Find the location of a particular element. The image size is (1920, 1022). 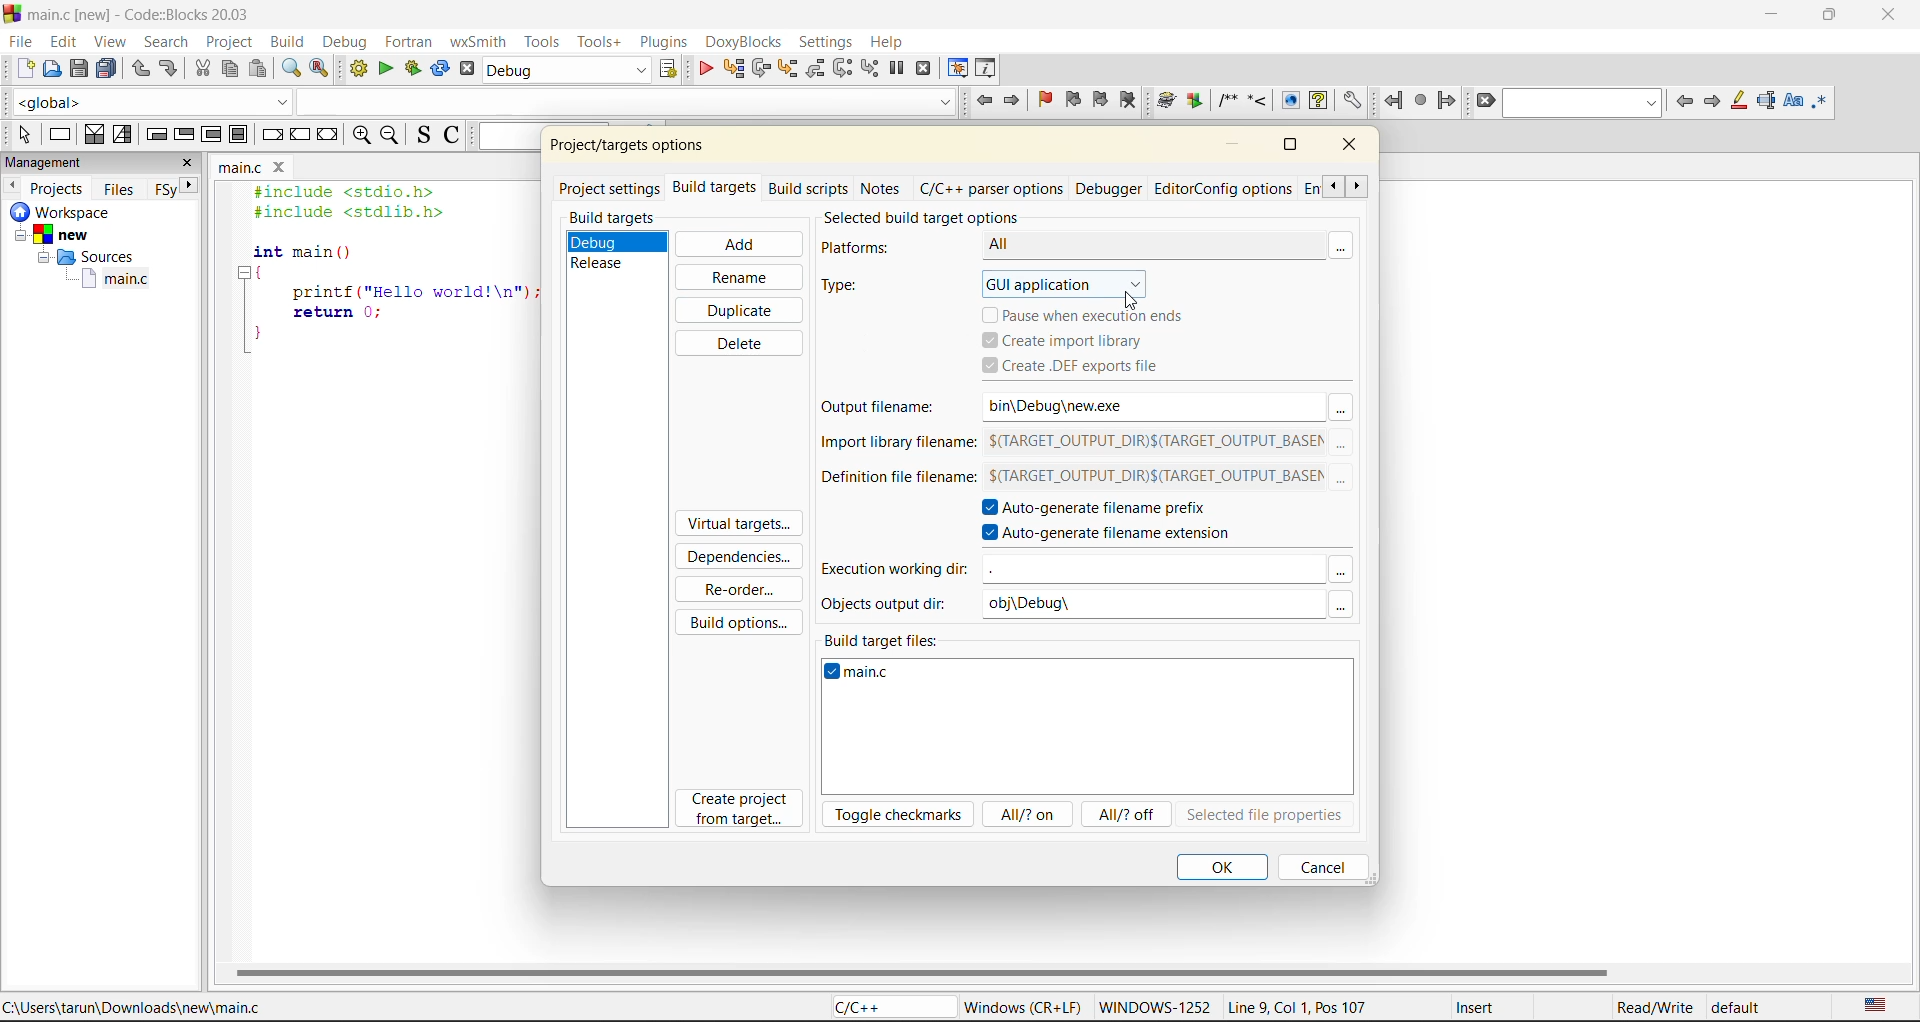

entry condition loop is located at coordinates (159, 134).